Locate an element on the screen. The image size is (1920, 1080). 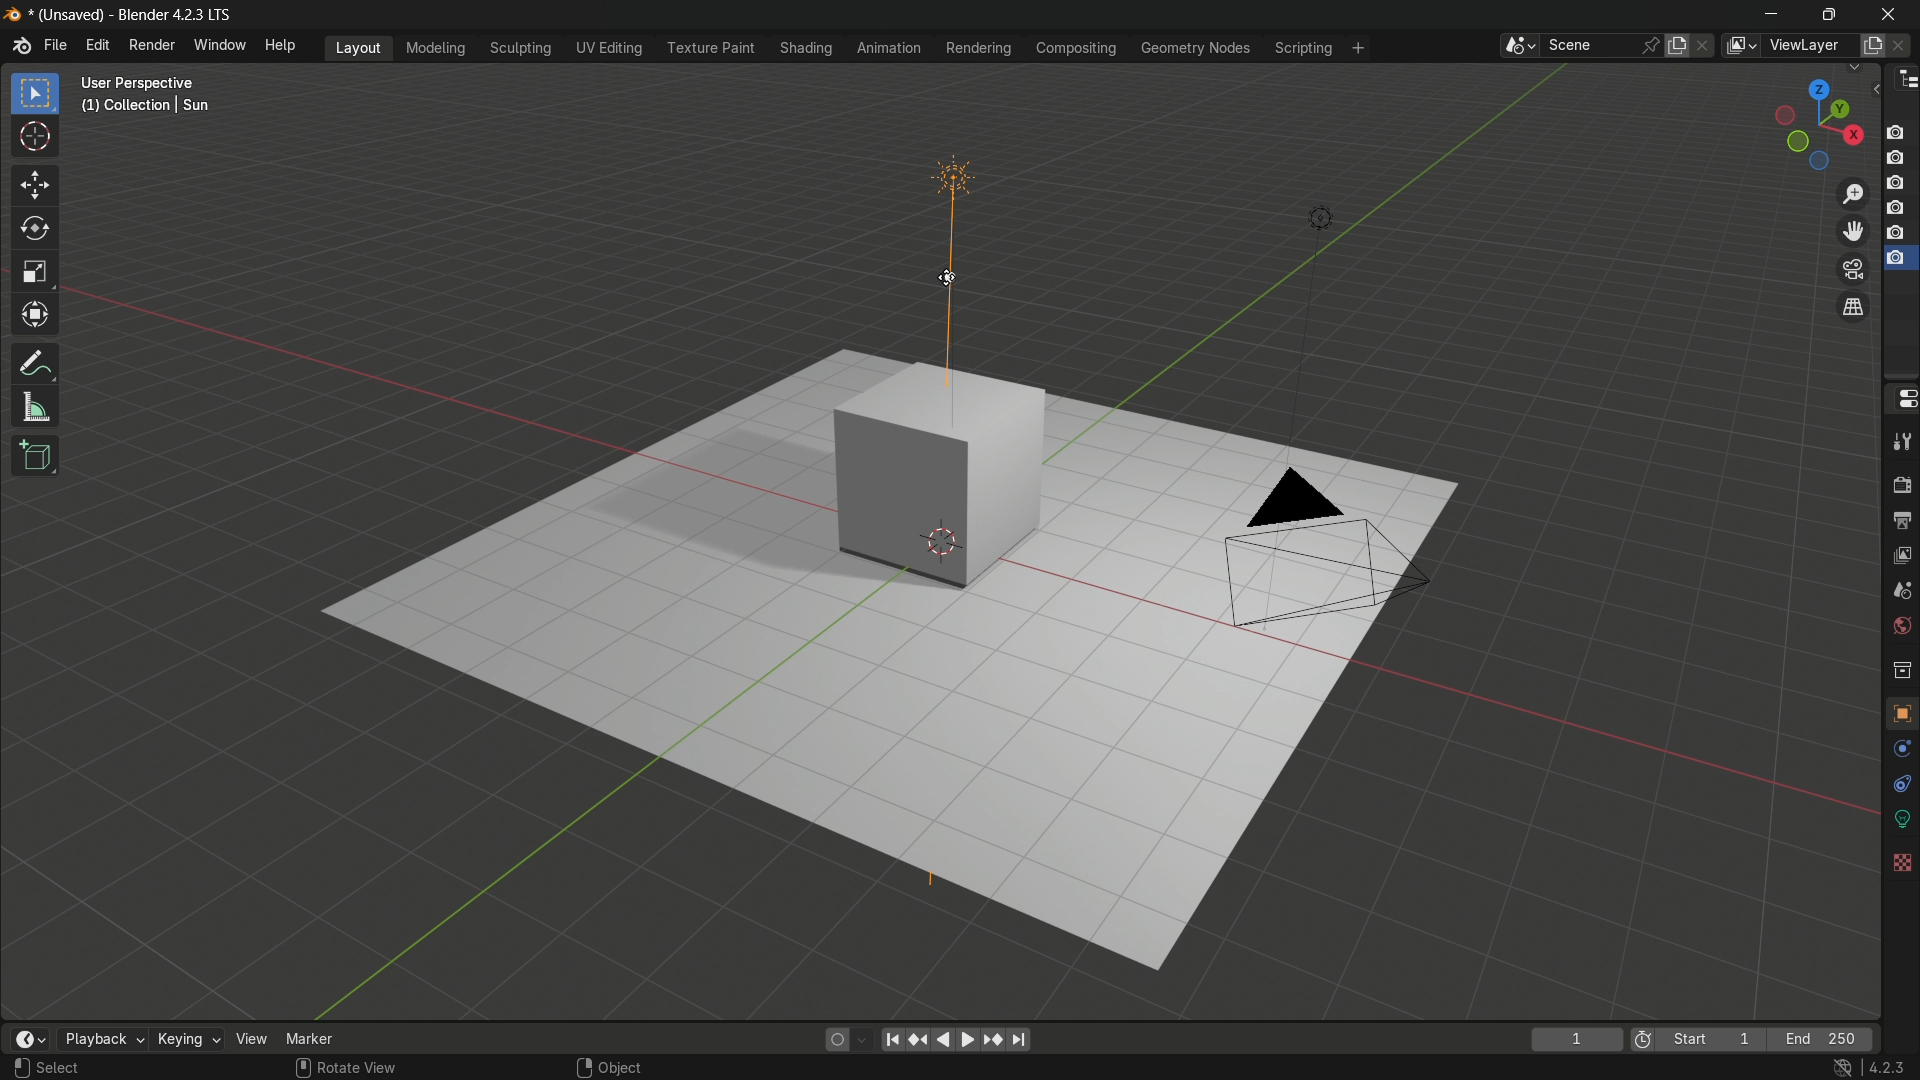
layer 3 is located at coordinates (1896, 182).